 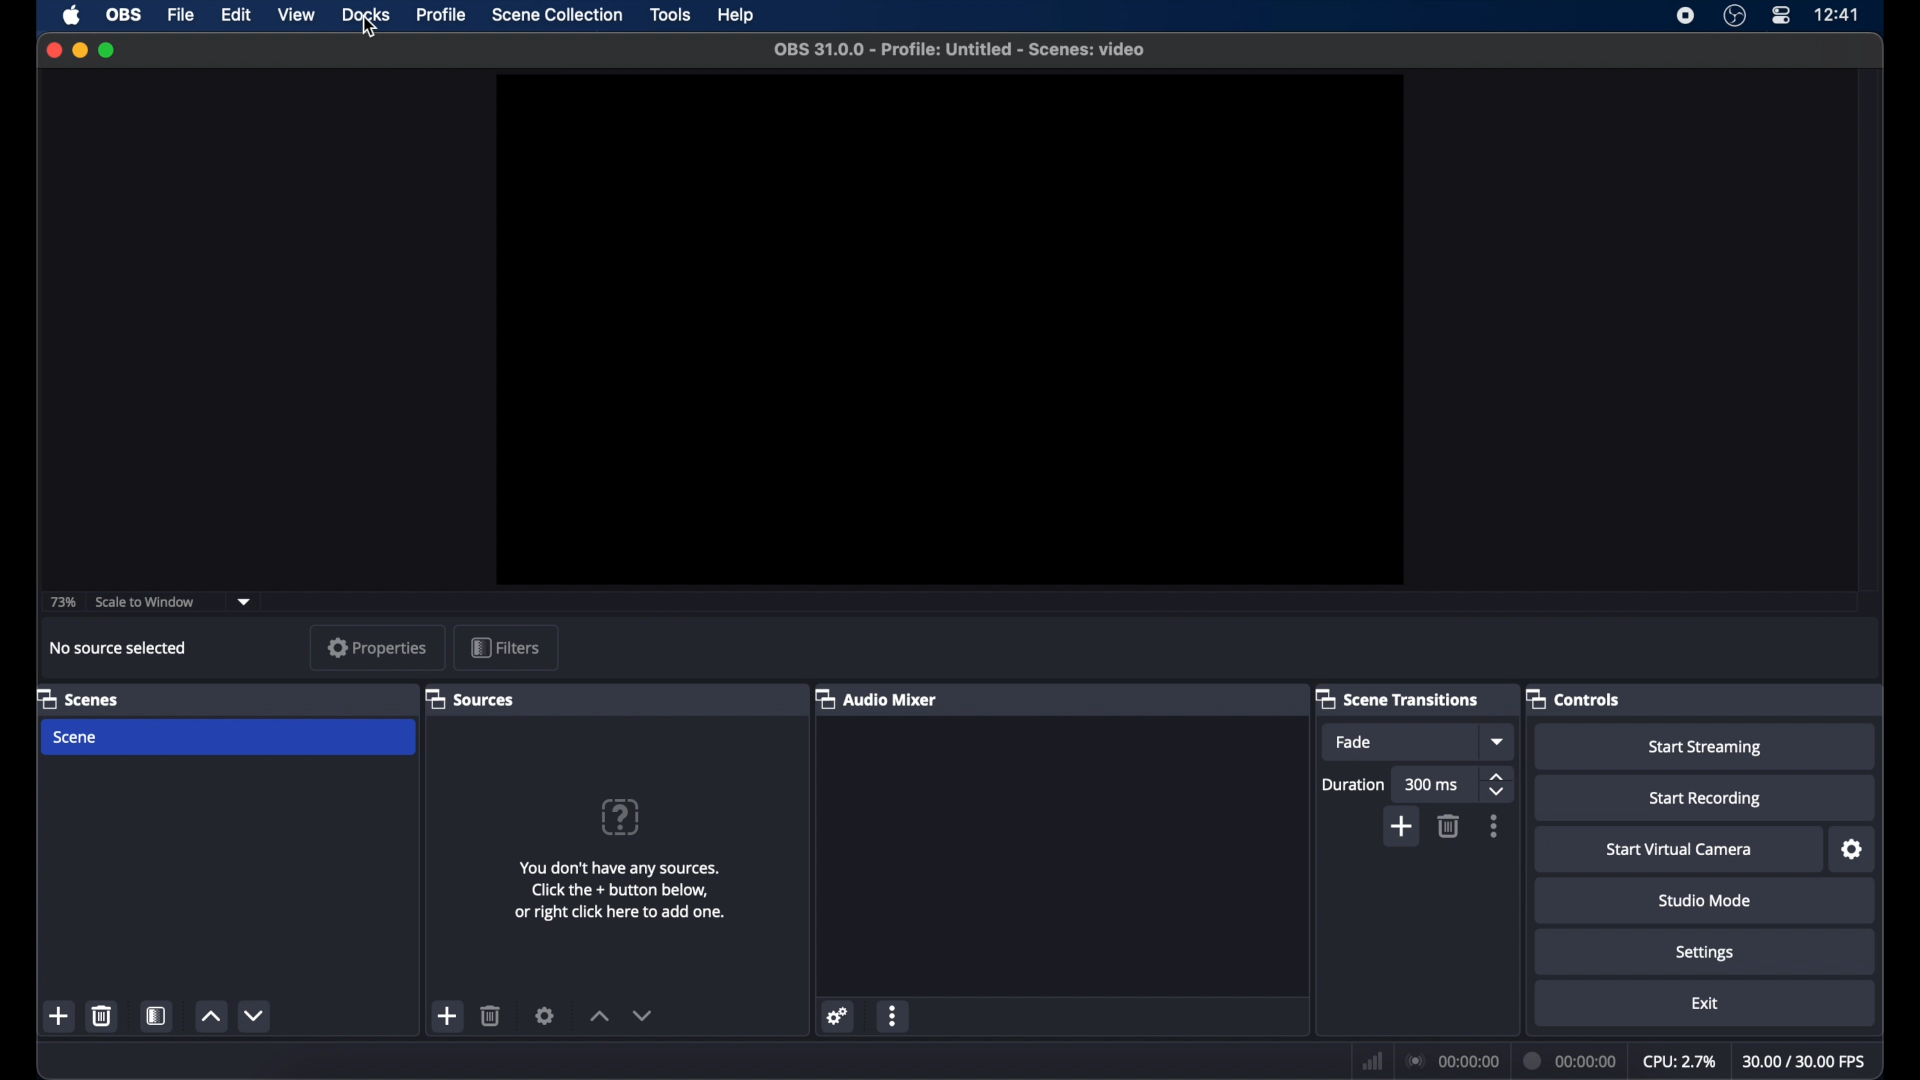 What do you see at coordinates (1354, 743) in the screenshot?
I see `fade` at bounding box center [1354, 743].